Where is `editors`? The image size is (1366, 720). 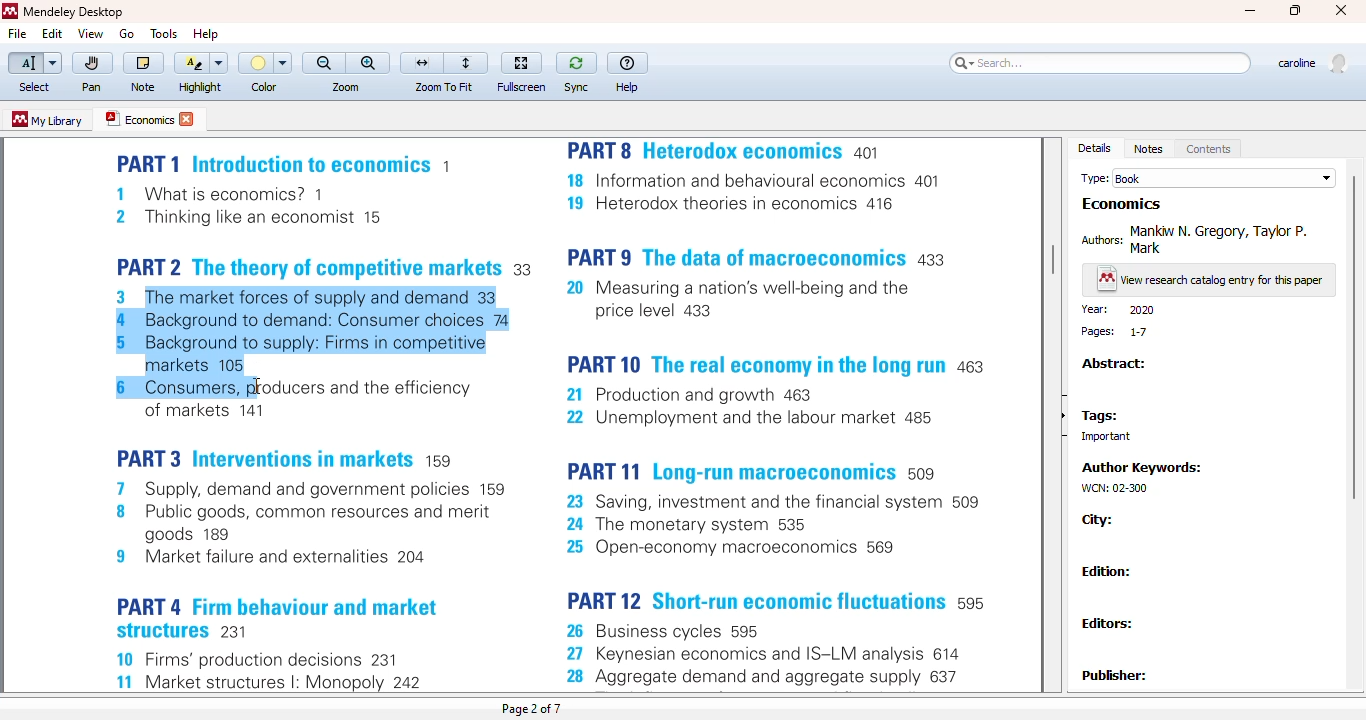
editors is located at coordinates (1110, 622).